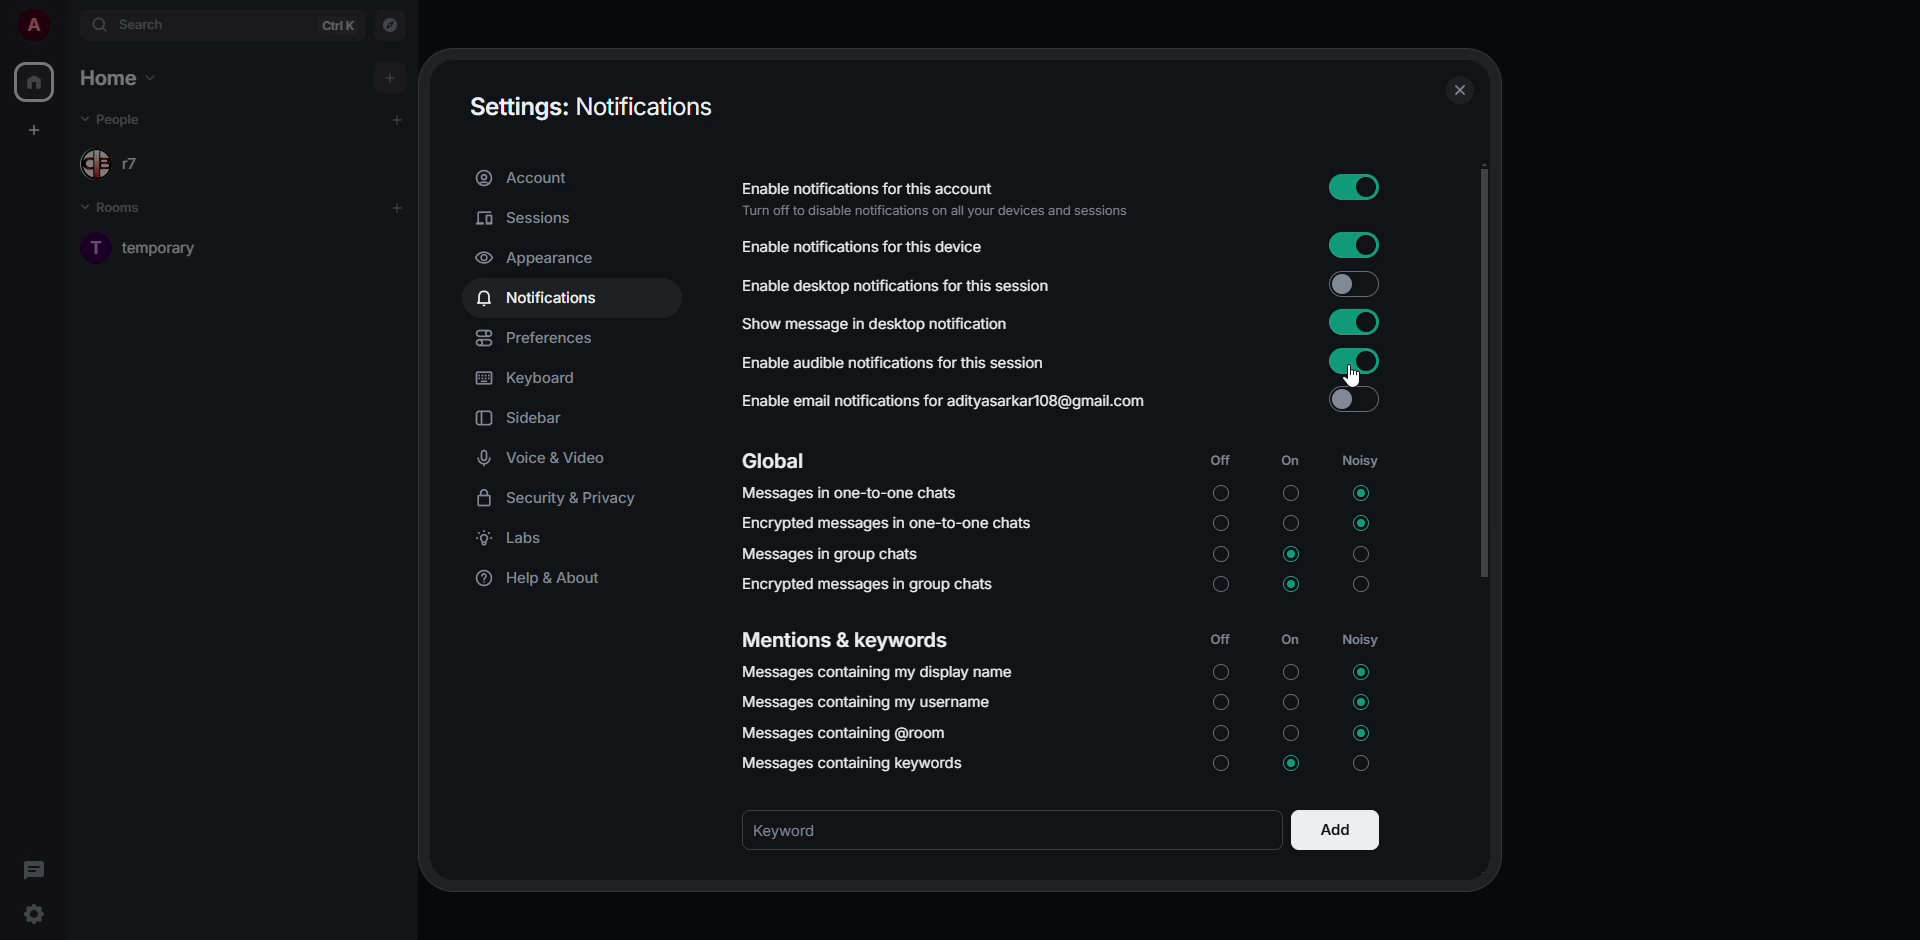 The height and width of the screenshot is (940, 1920). What do you see at coordinates (1290, 639) in the screenshot?
I see `on` at bounding box center [1290, 639].